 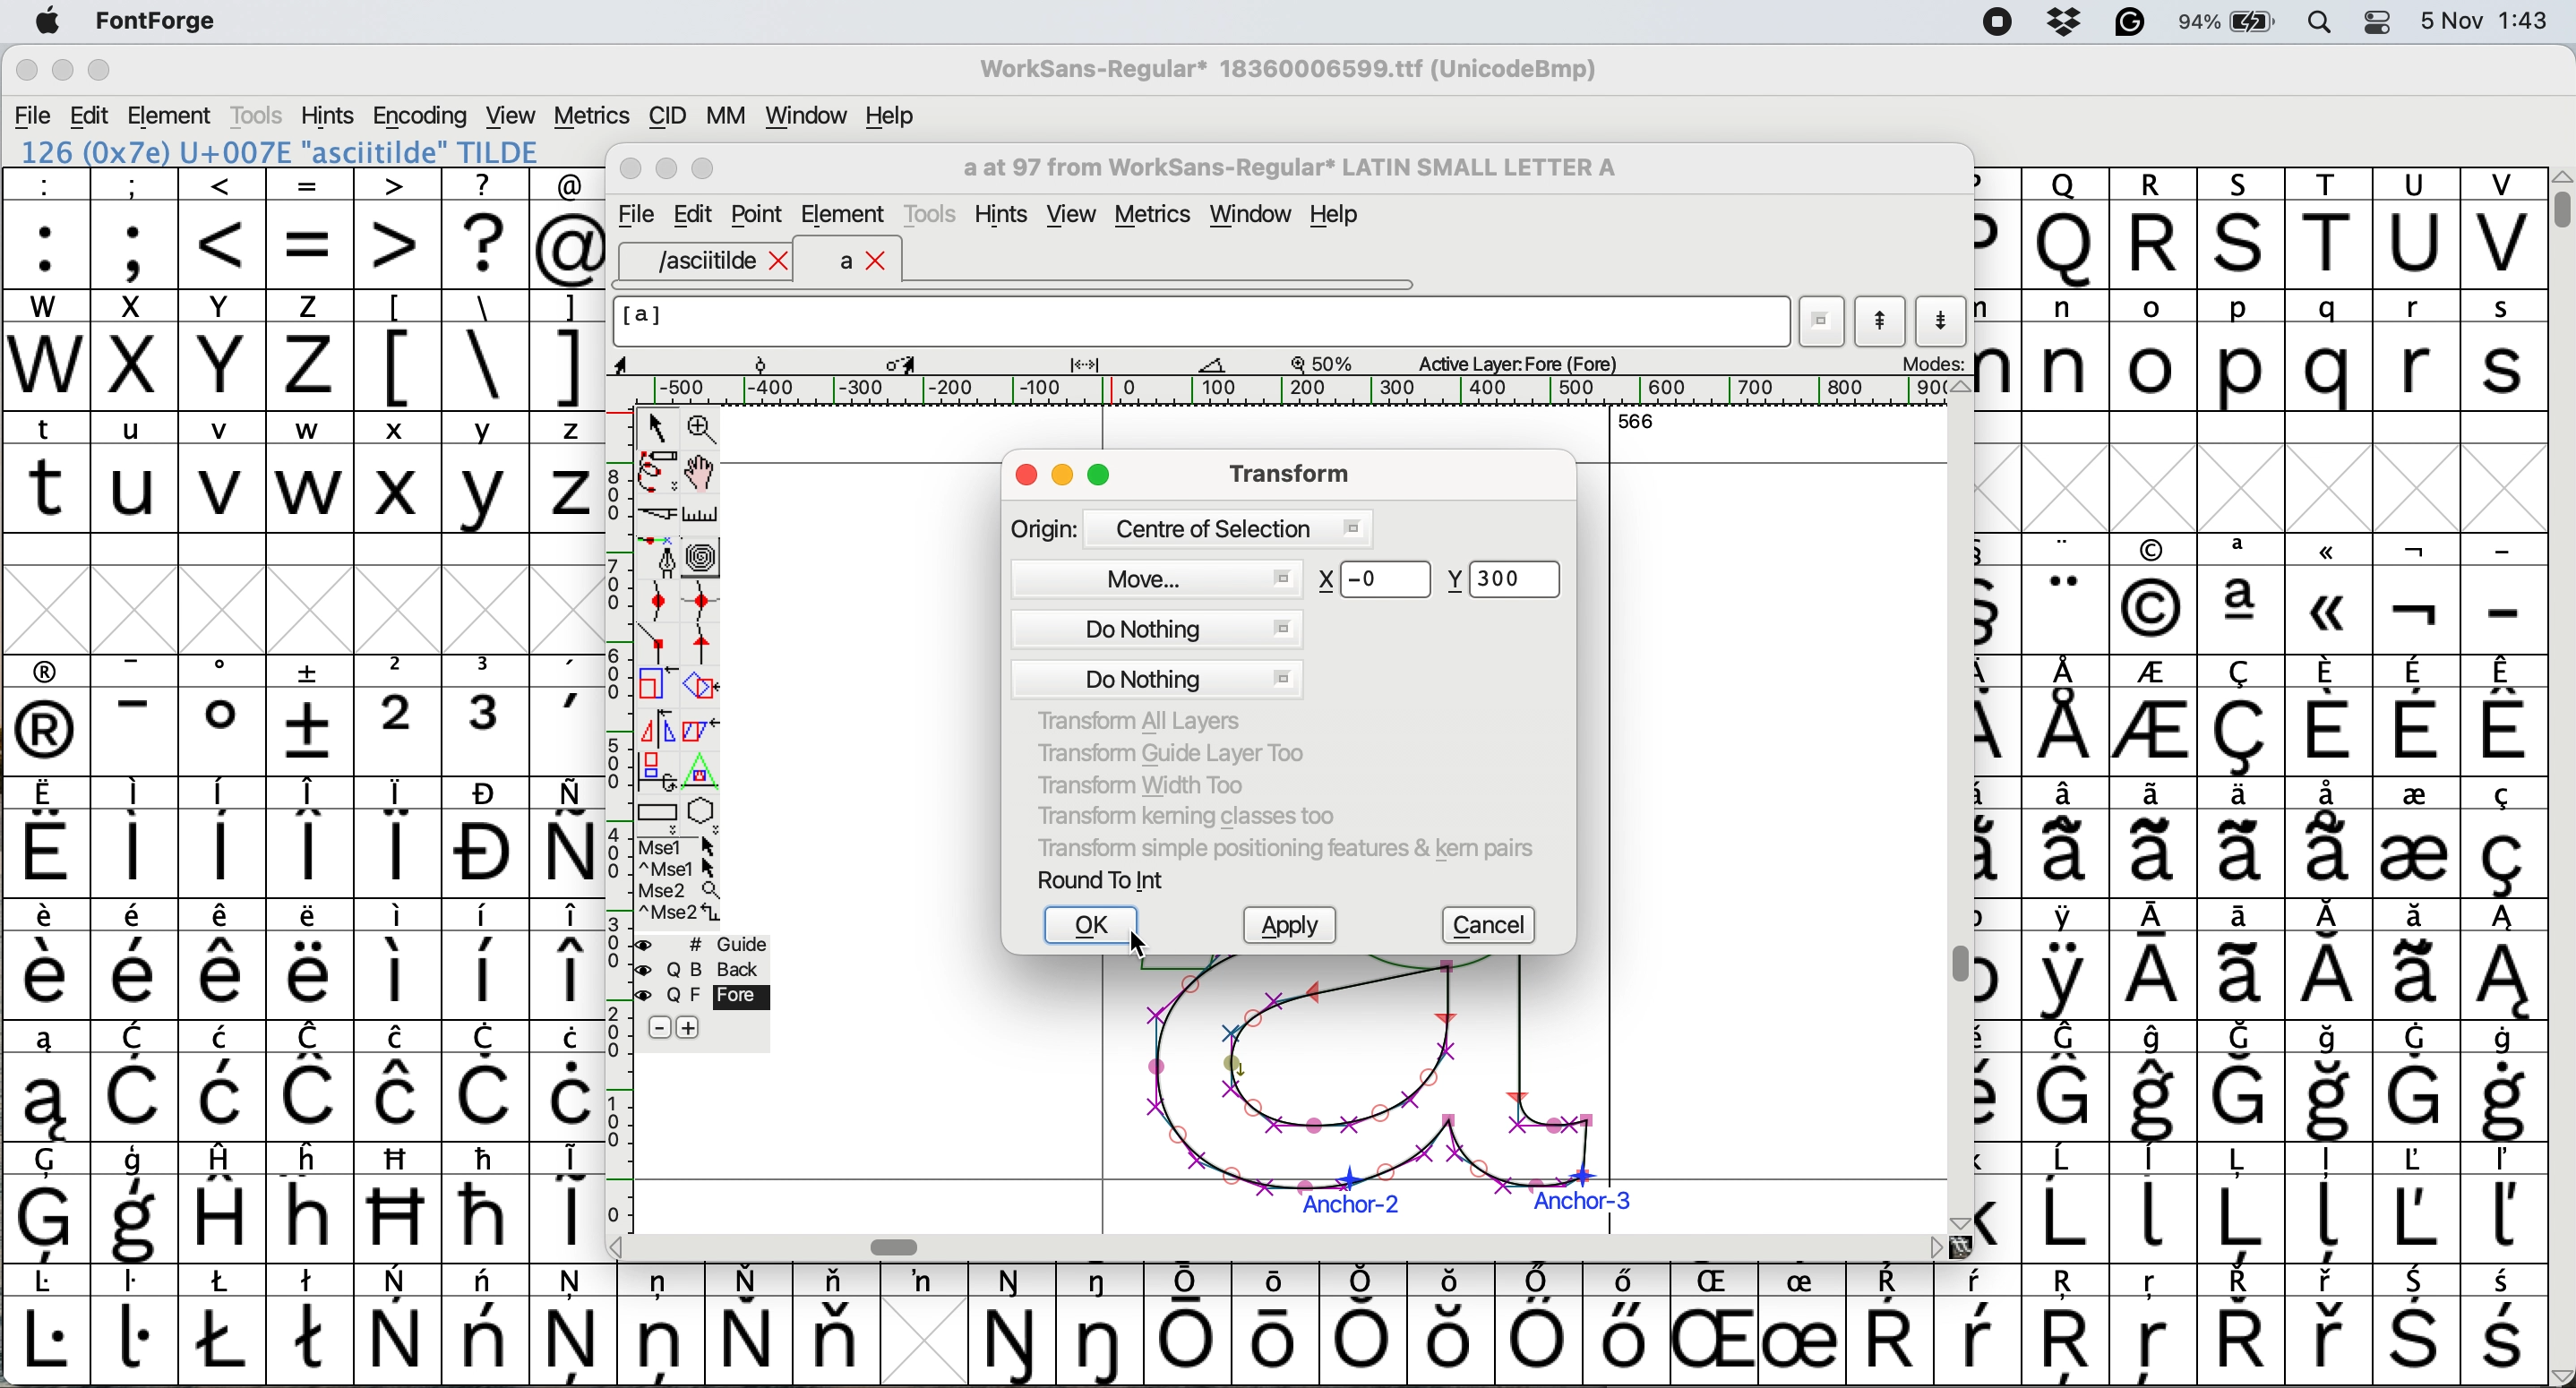 What do you see at coordinates (422, 116) in the screenshot?
I see `encoding` at bounding box center [422, 116].